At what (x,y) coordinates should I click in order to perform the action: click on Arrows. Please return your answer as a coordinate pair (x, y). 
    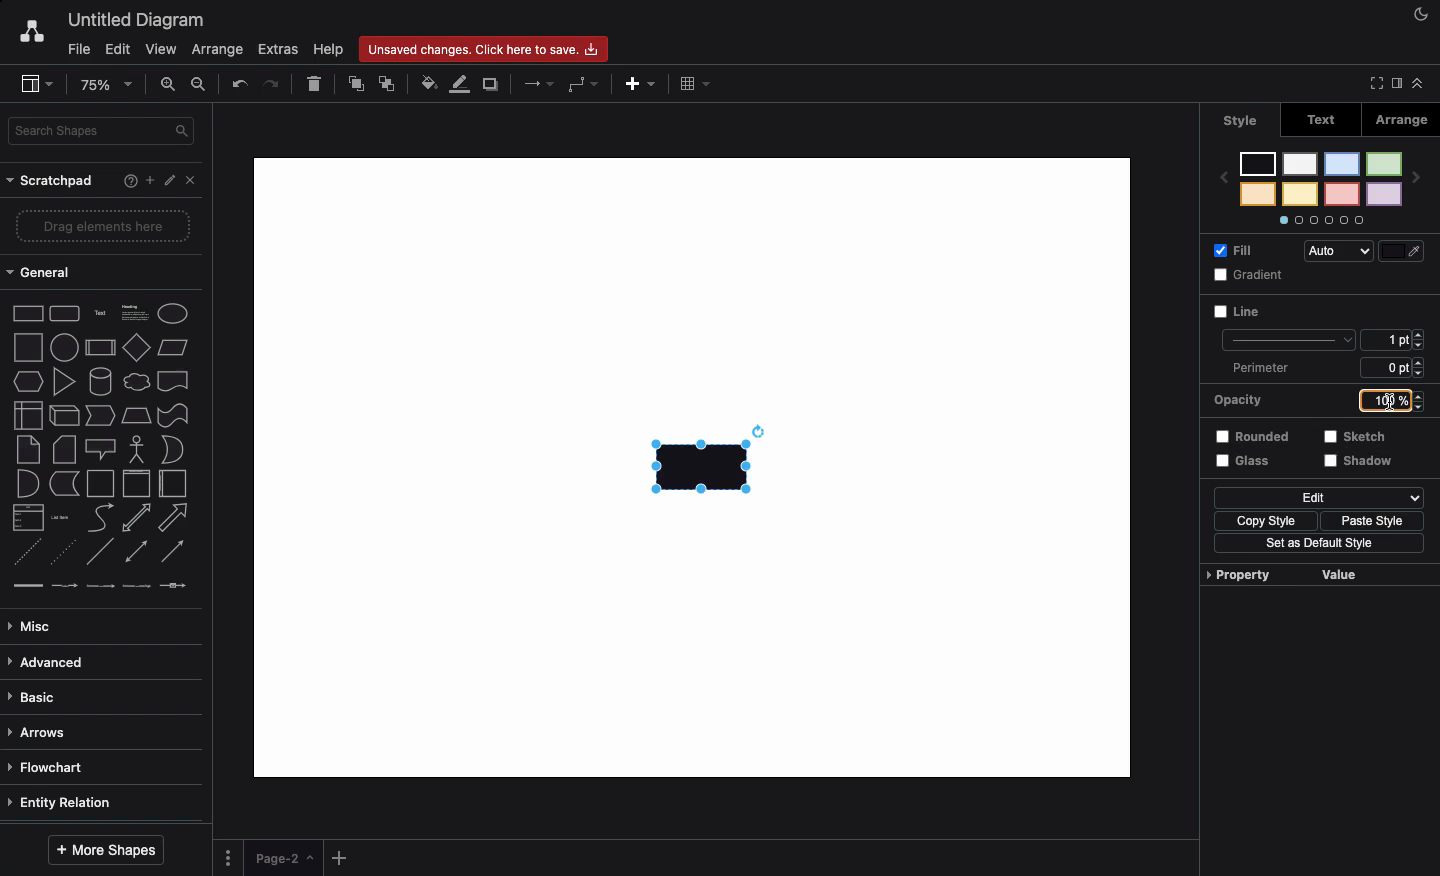
    Looking at the image, I should click on (534, 83).